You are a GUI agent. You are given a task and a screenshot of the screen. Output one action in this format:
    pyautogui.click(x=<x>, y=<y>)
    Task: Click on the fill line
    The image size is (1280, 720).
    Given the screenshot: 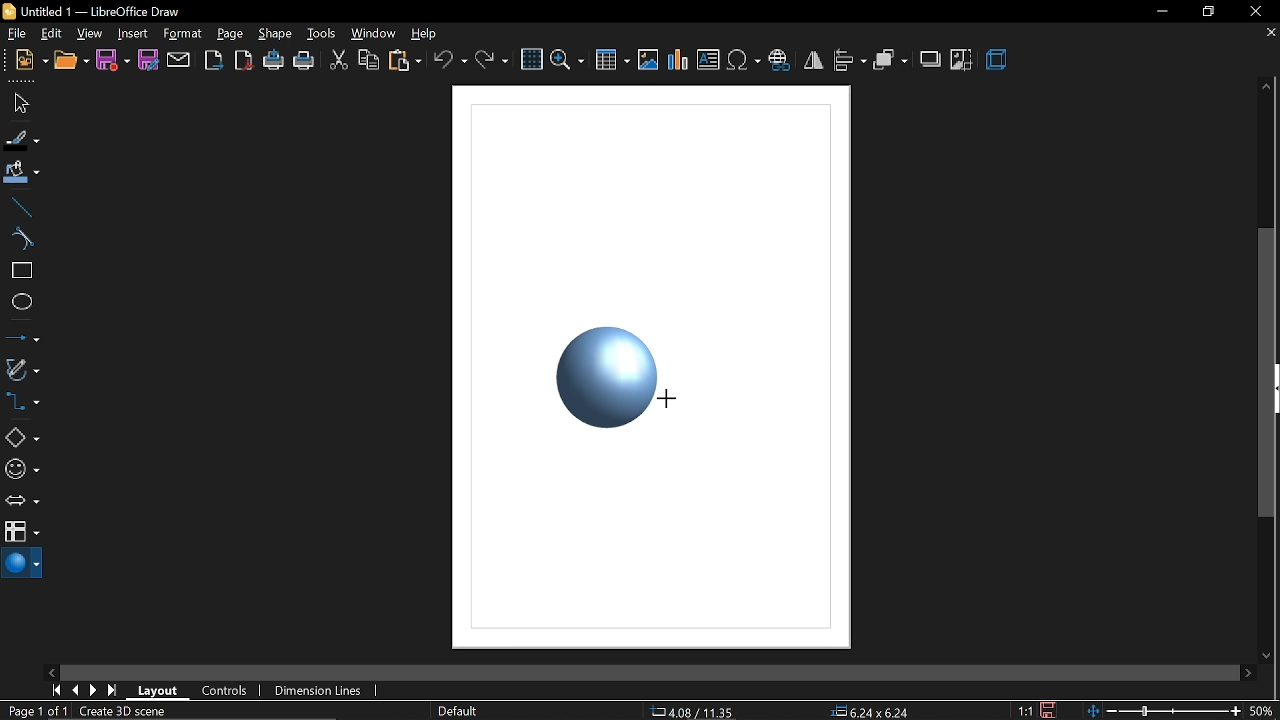 What is the action you would take?
    pyautogui.click(x=22, y=141)
    